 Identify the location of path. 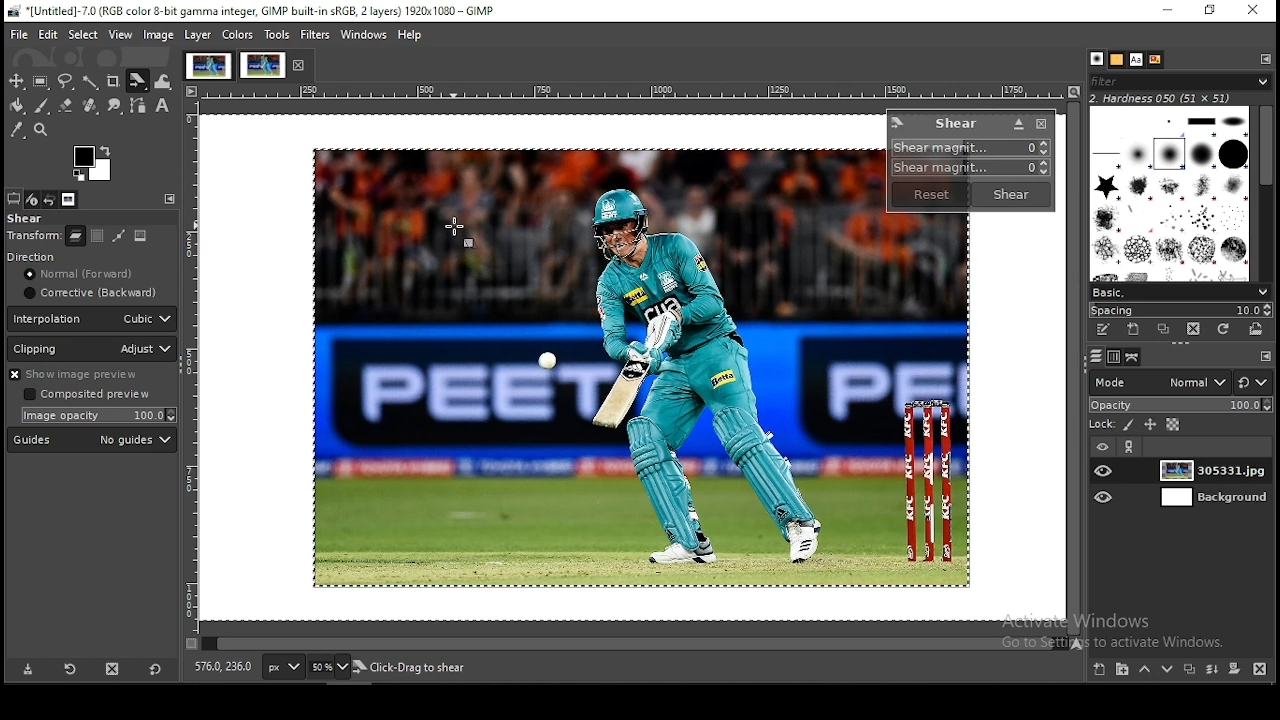
(117, 236).